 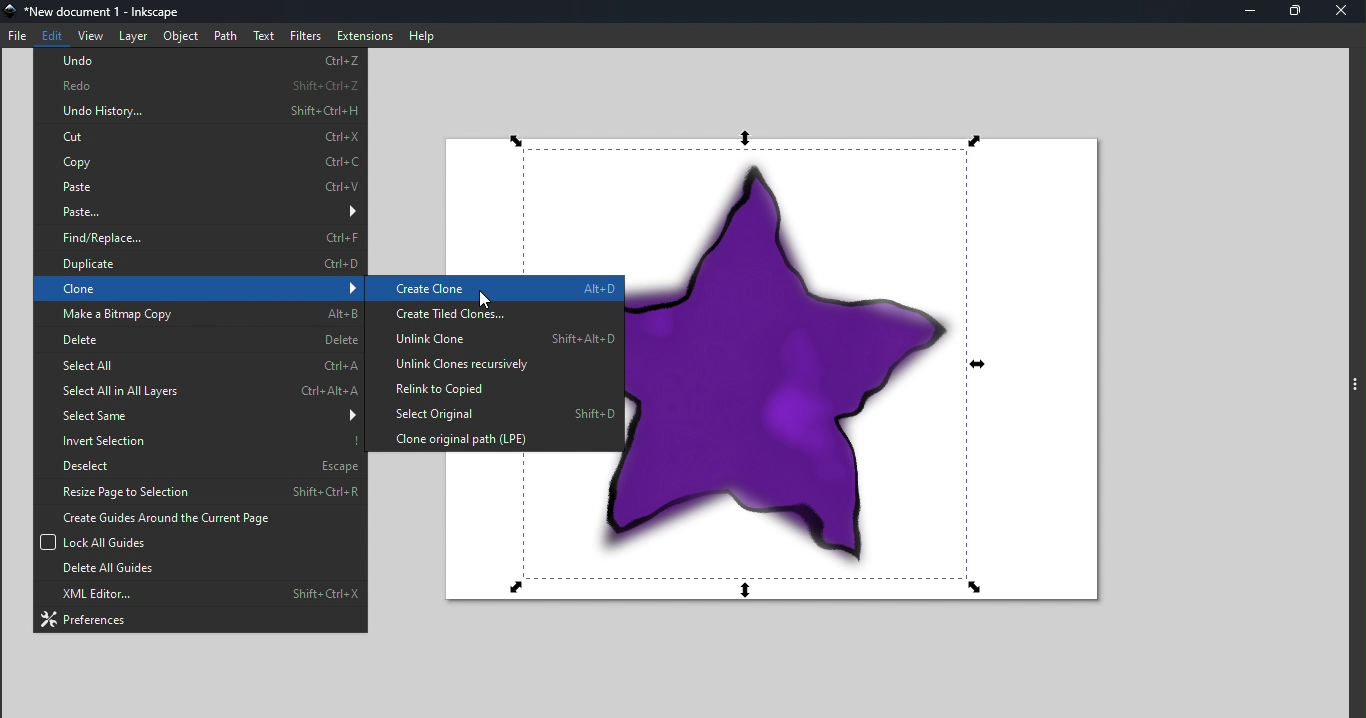 What do you see at coordinates (203, 595) in the screenshot?
I see `XML editor` at bounding box center [203, 595].